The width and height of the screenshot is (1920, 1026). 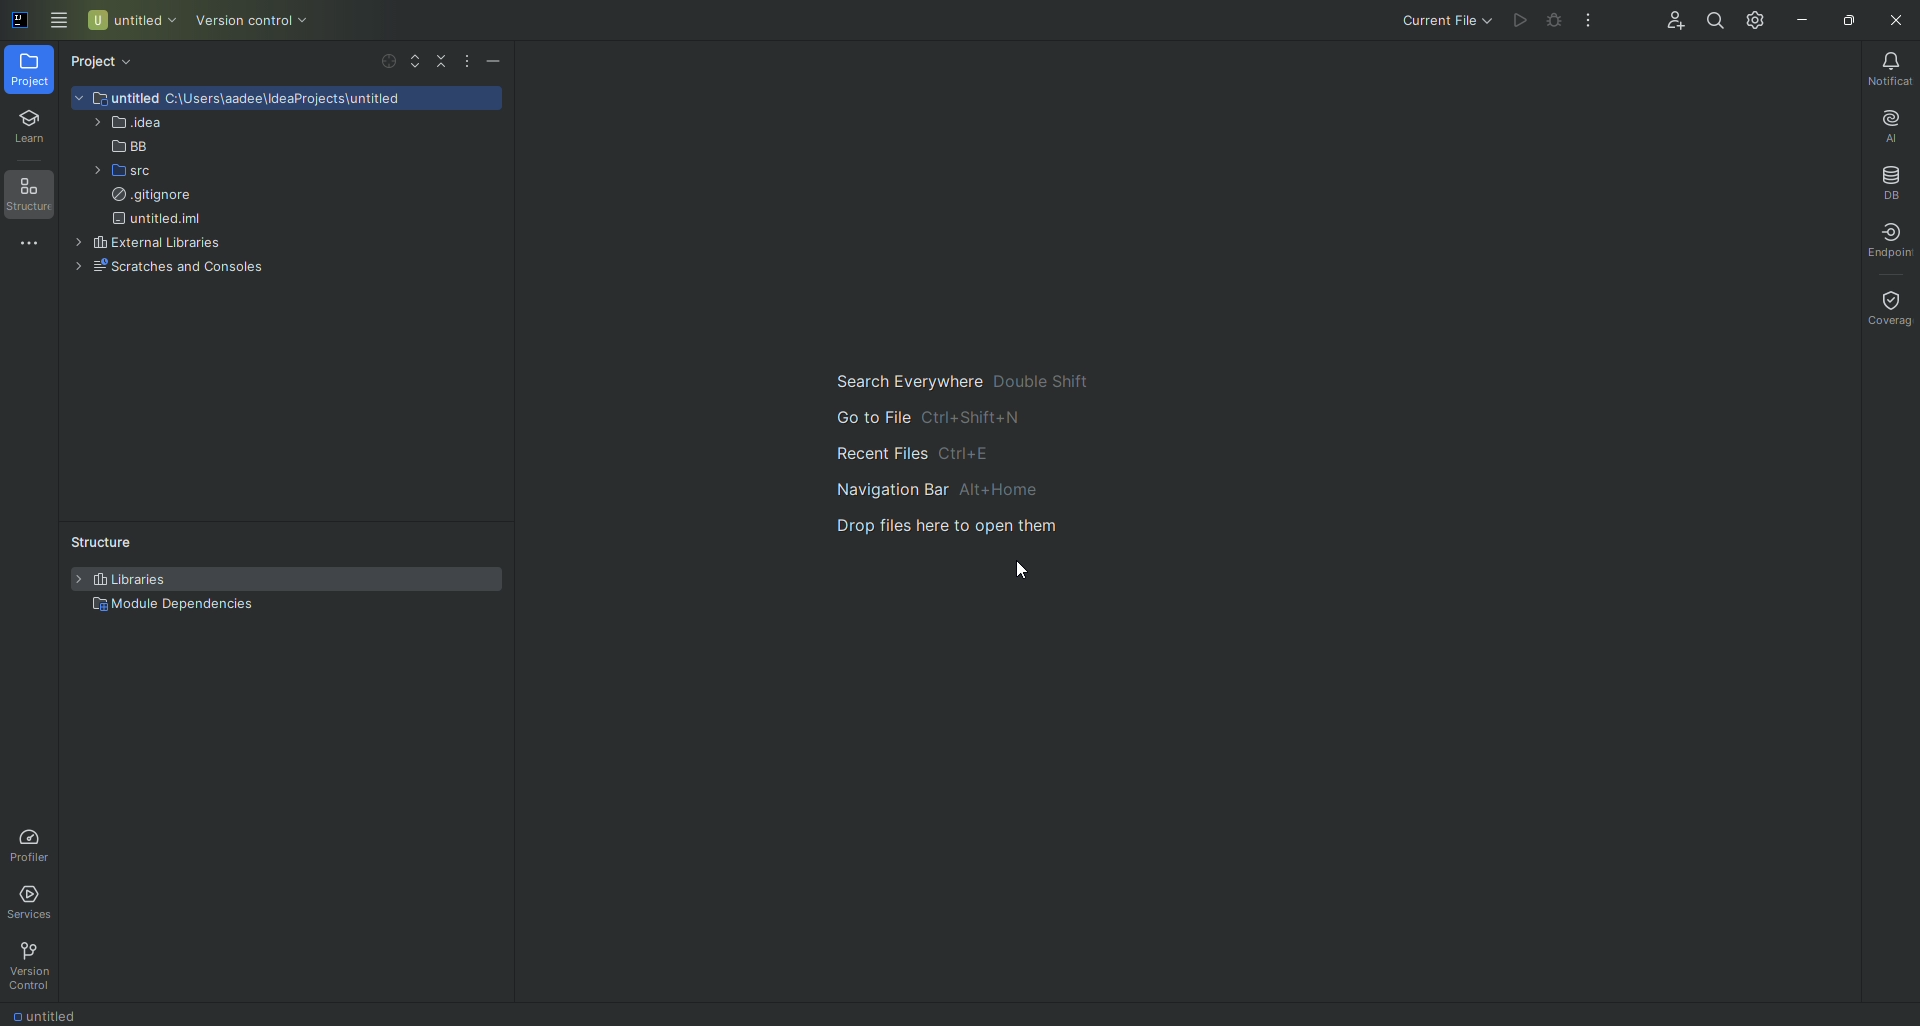 I want to click on AI Assistant, so click(x=1877, y=125).